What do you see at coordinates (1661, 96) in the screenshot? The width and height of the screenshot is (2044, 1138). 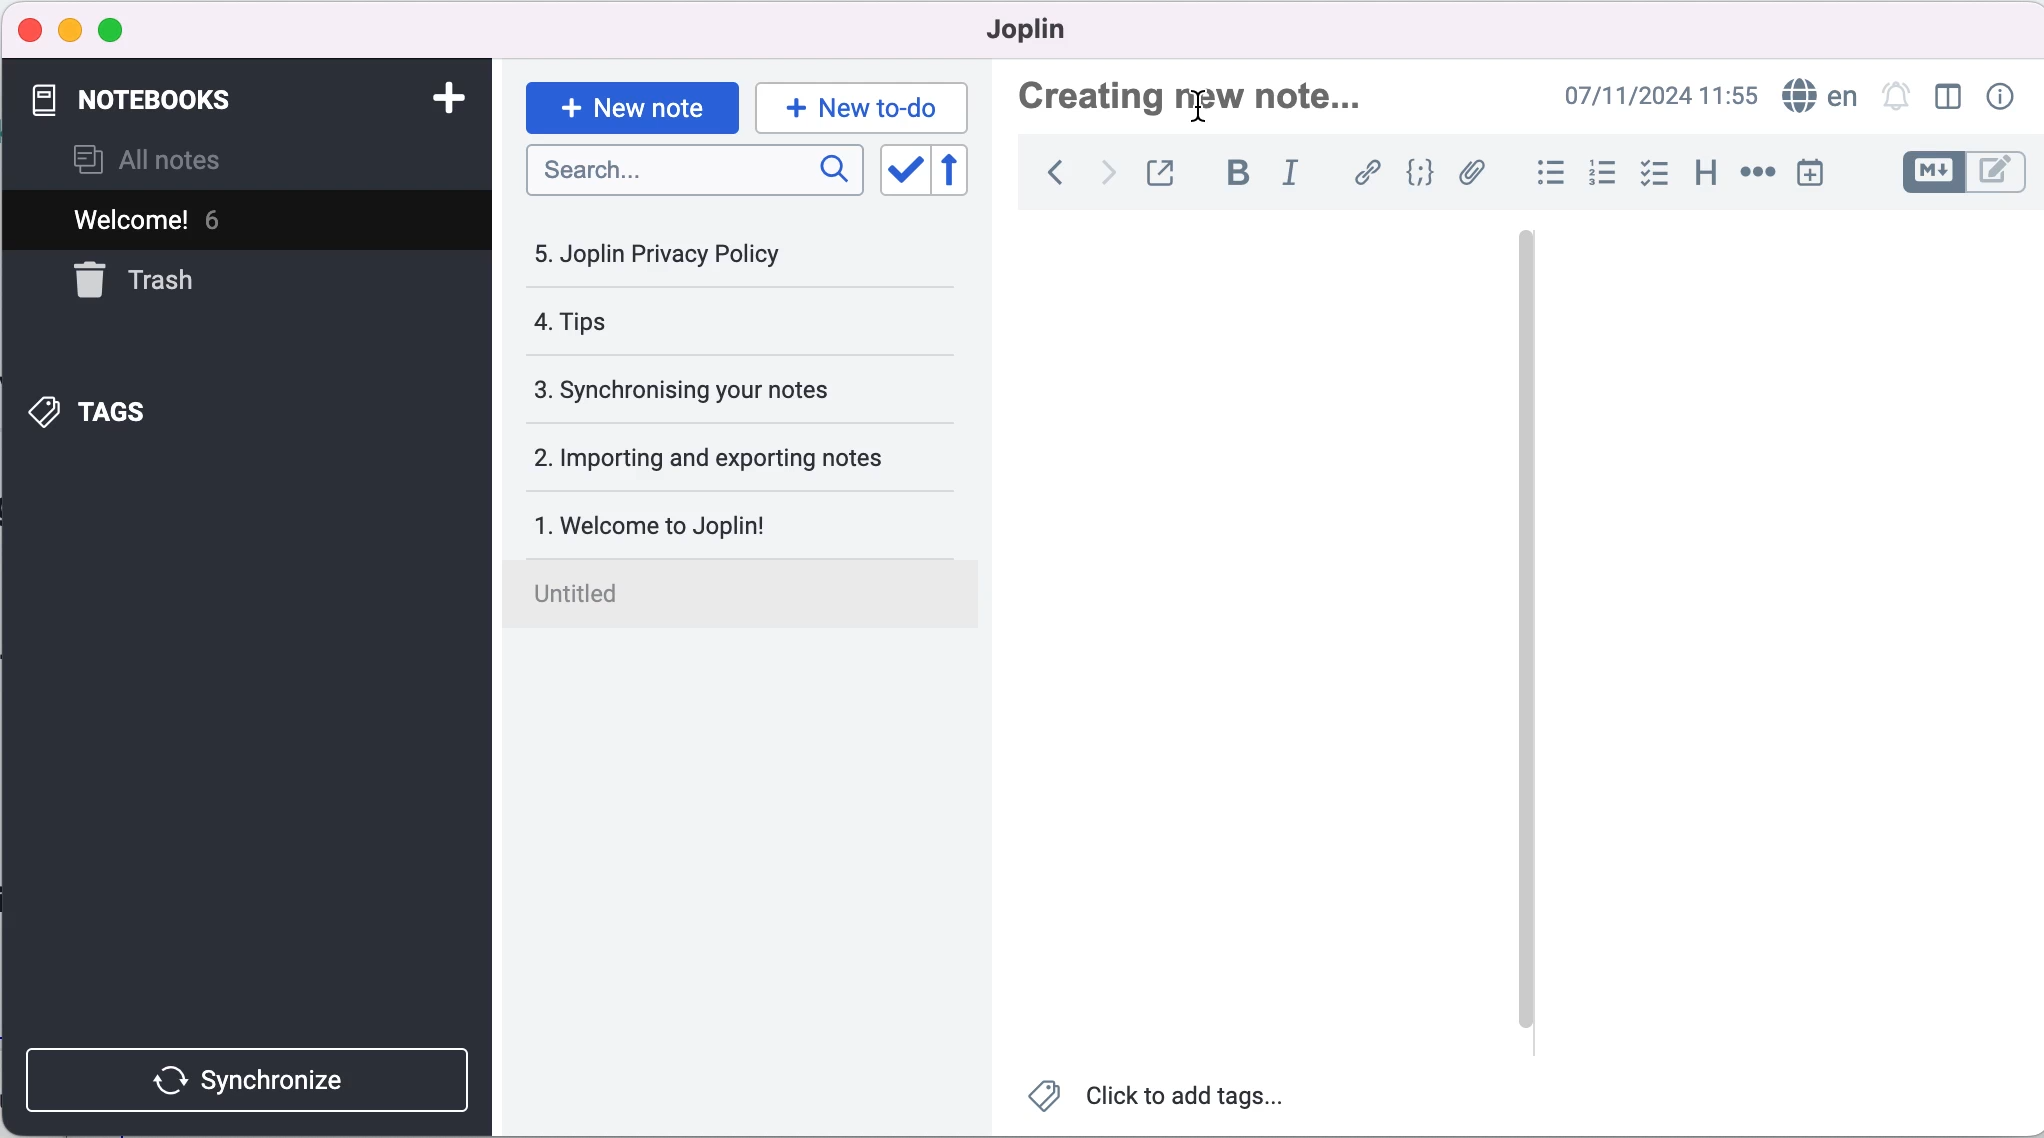 I see `07/11/2024 09:03` at bounding box center [1661, 96].